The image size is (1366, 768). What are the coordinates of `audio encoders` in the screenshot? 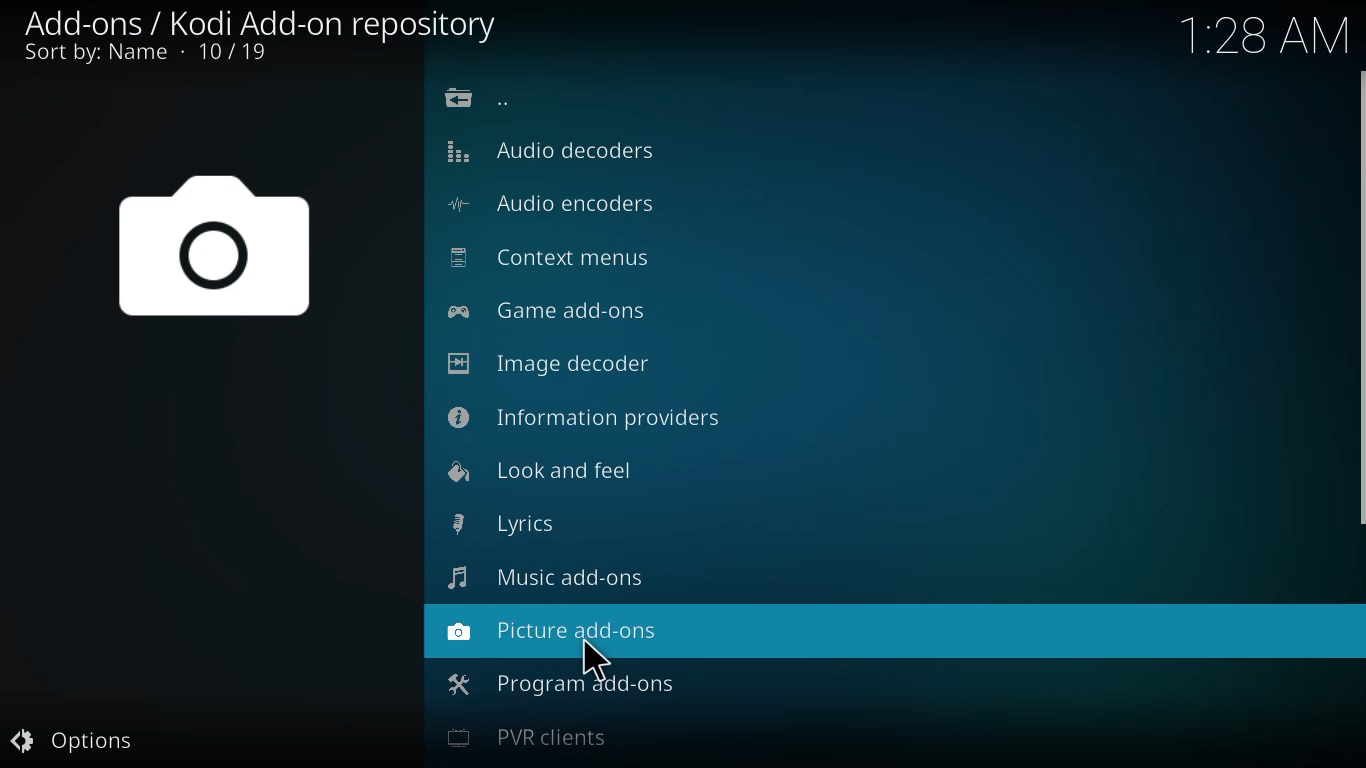 It's located at (556, 205).